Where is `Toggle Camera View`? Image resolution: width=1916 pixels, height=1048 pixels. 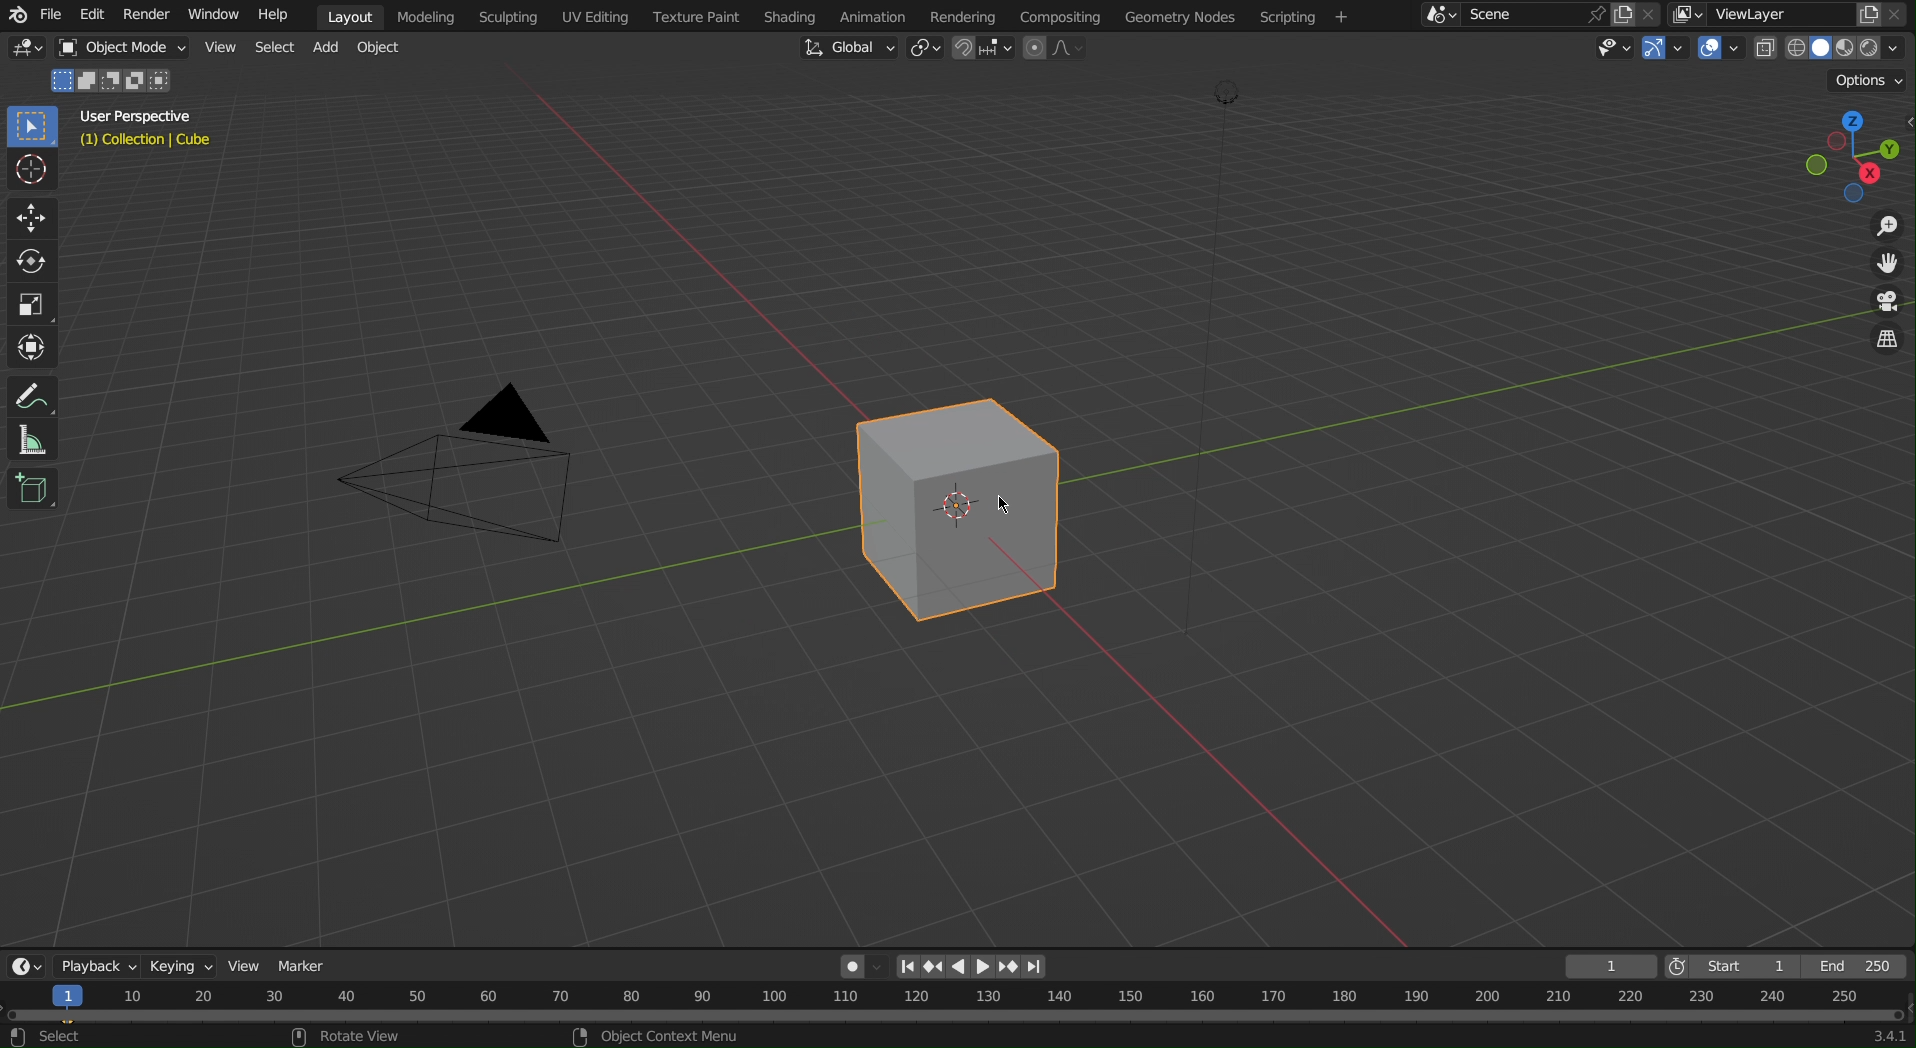 Toggle Camera View is located at coordinates (1884, 303).